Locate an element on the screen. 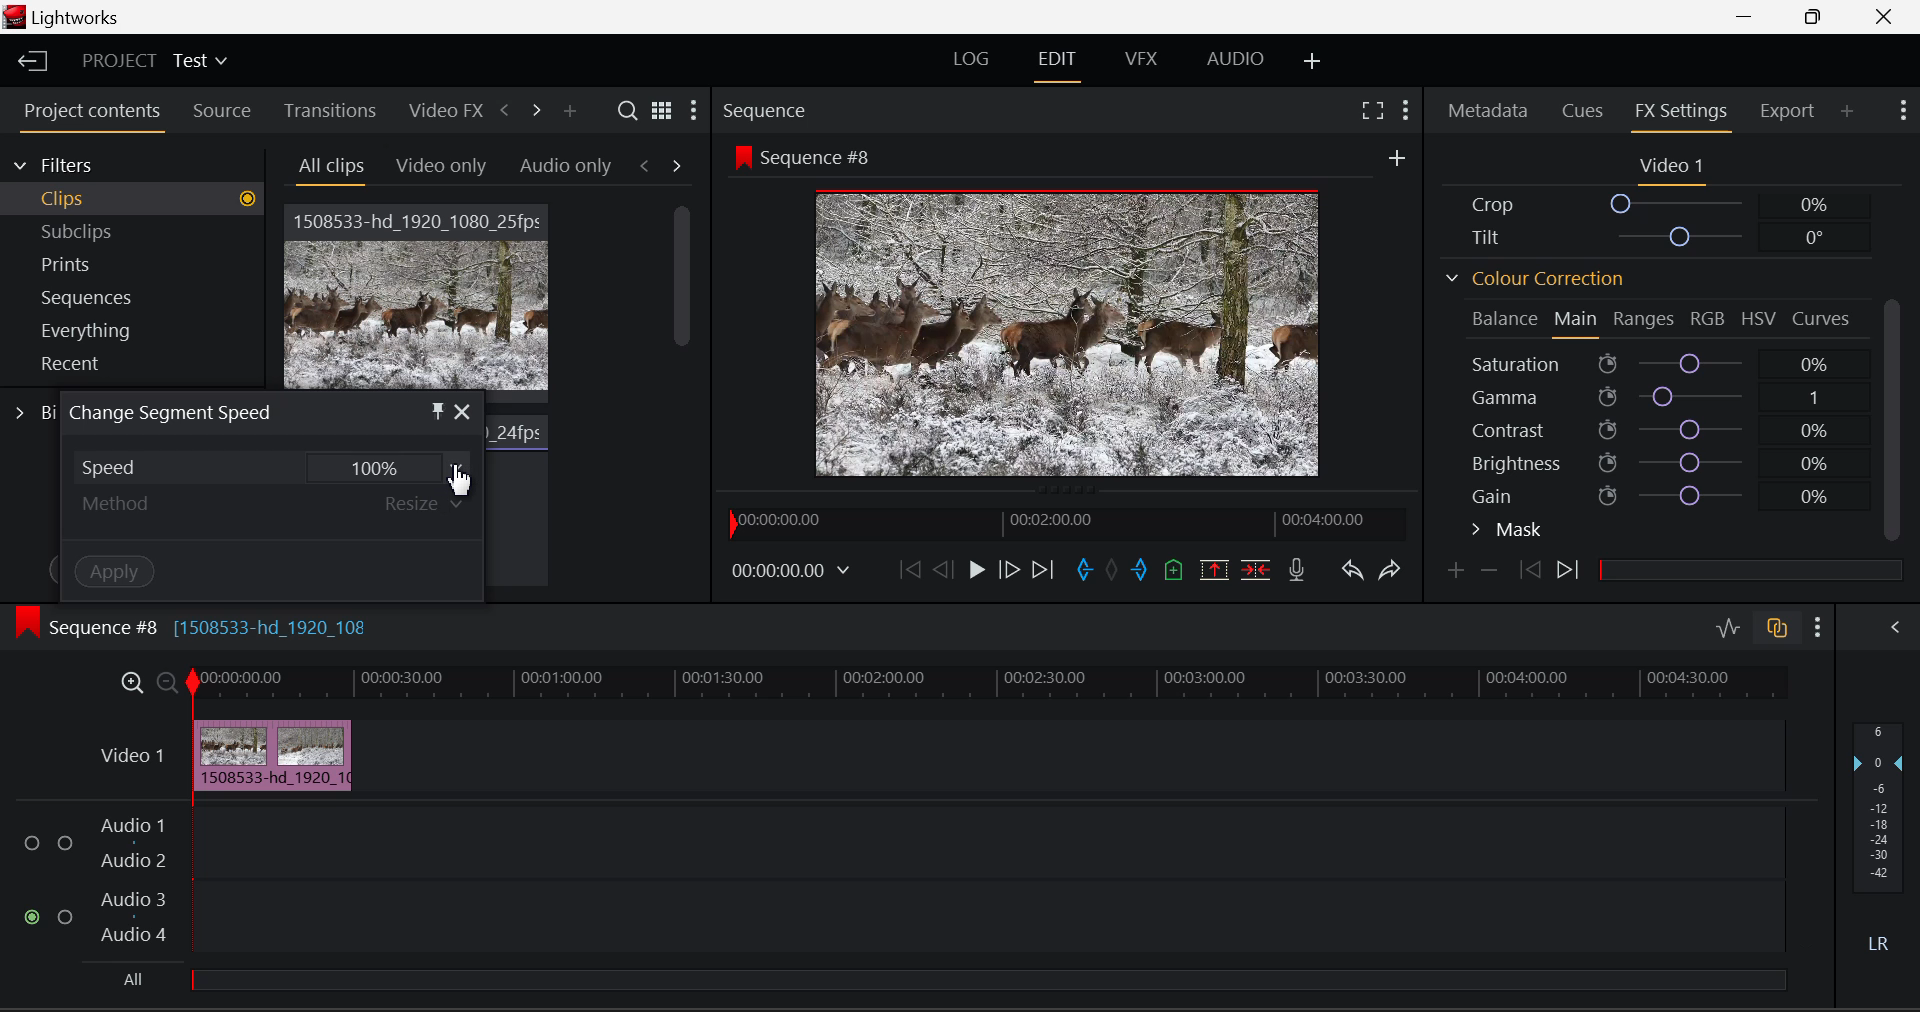  Export is located at coordinates (1788, 113).